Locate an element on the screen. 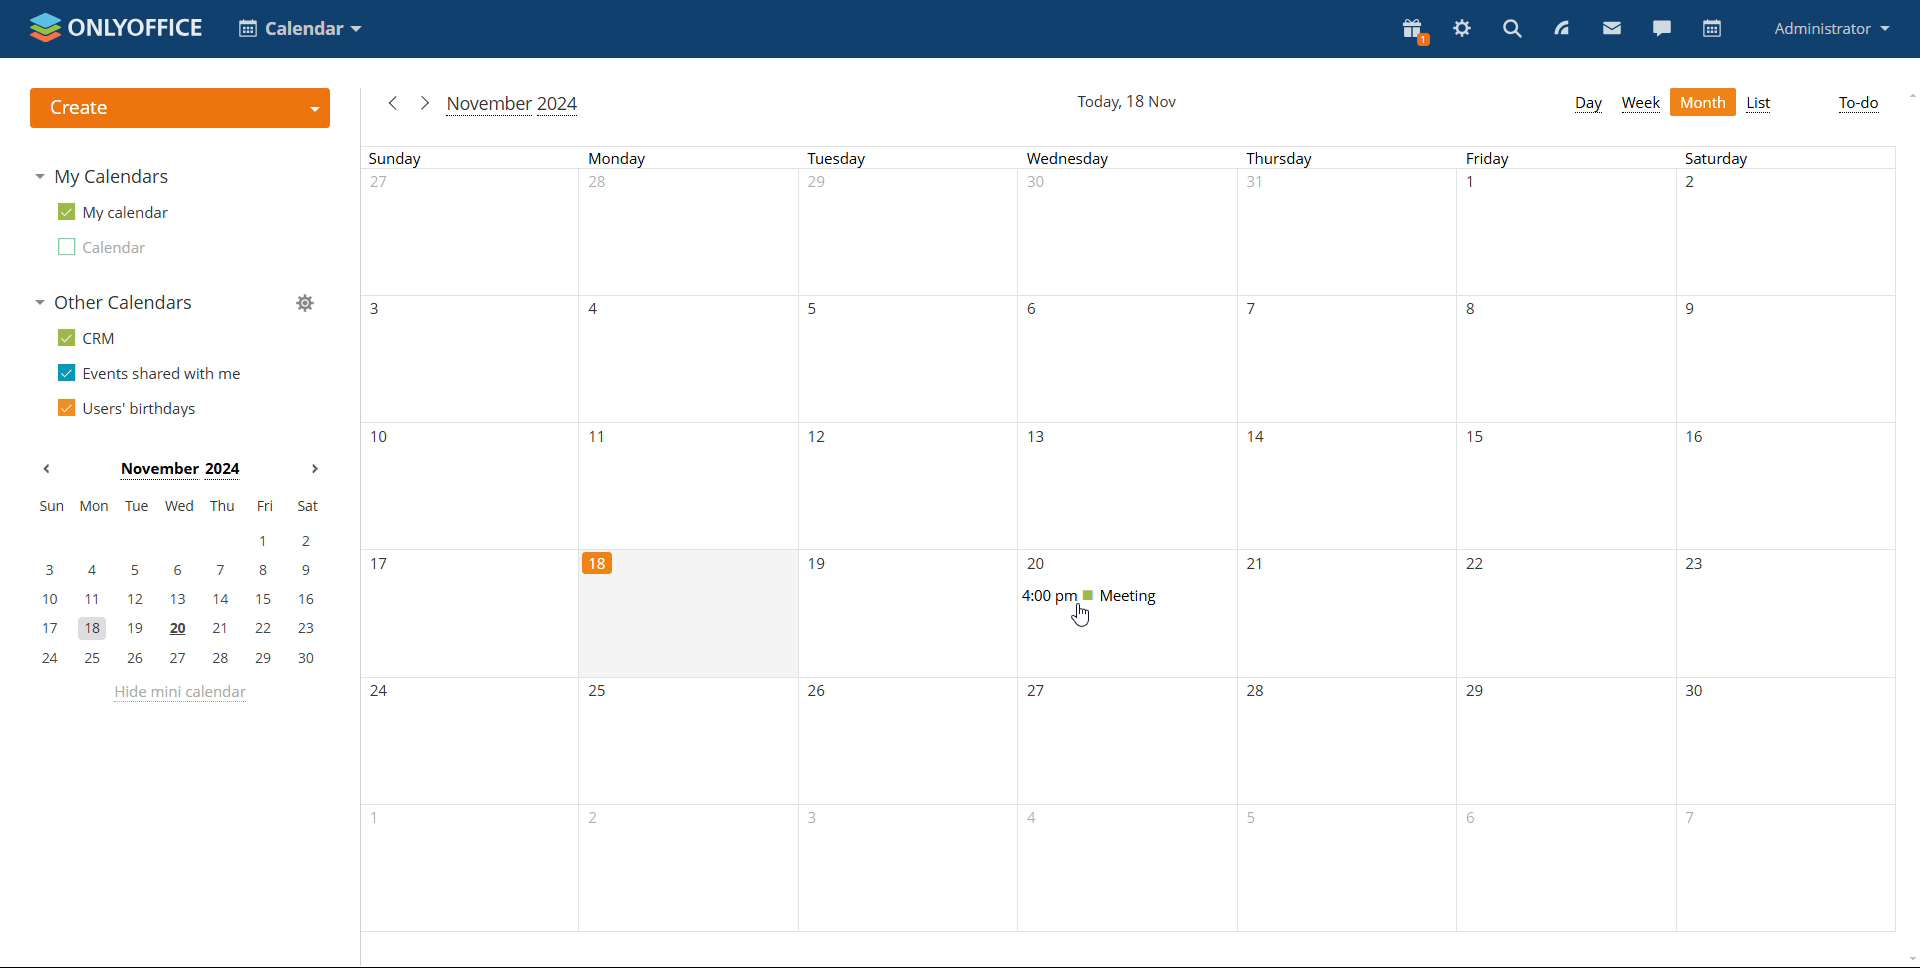 This screenshot has height=968, width=1920. next month is located at coordinates (424, 103).